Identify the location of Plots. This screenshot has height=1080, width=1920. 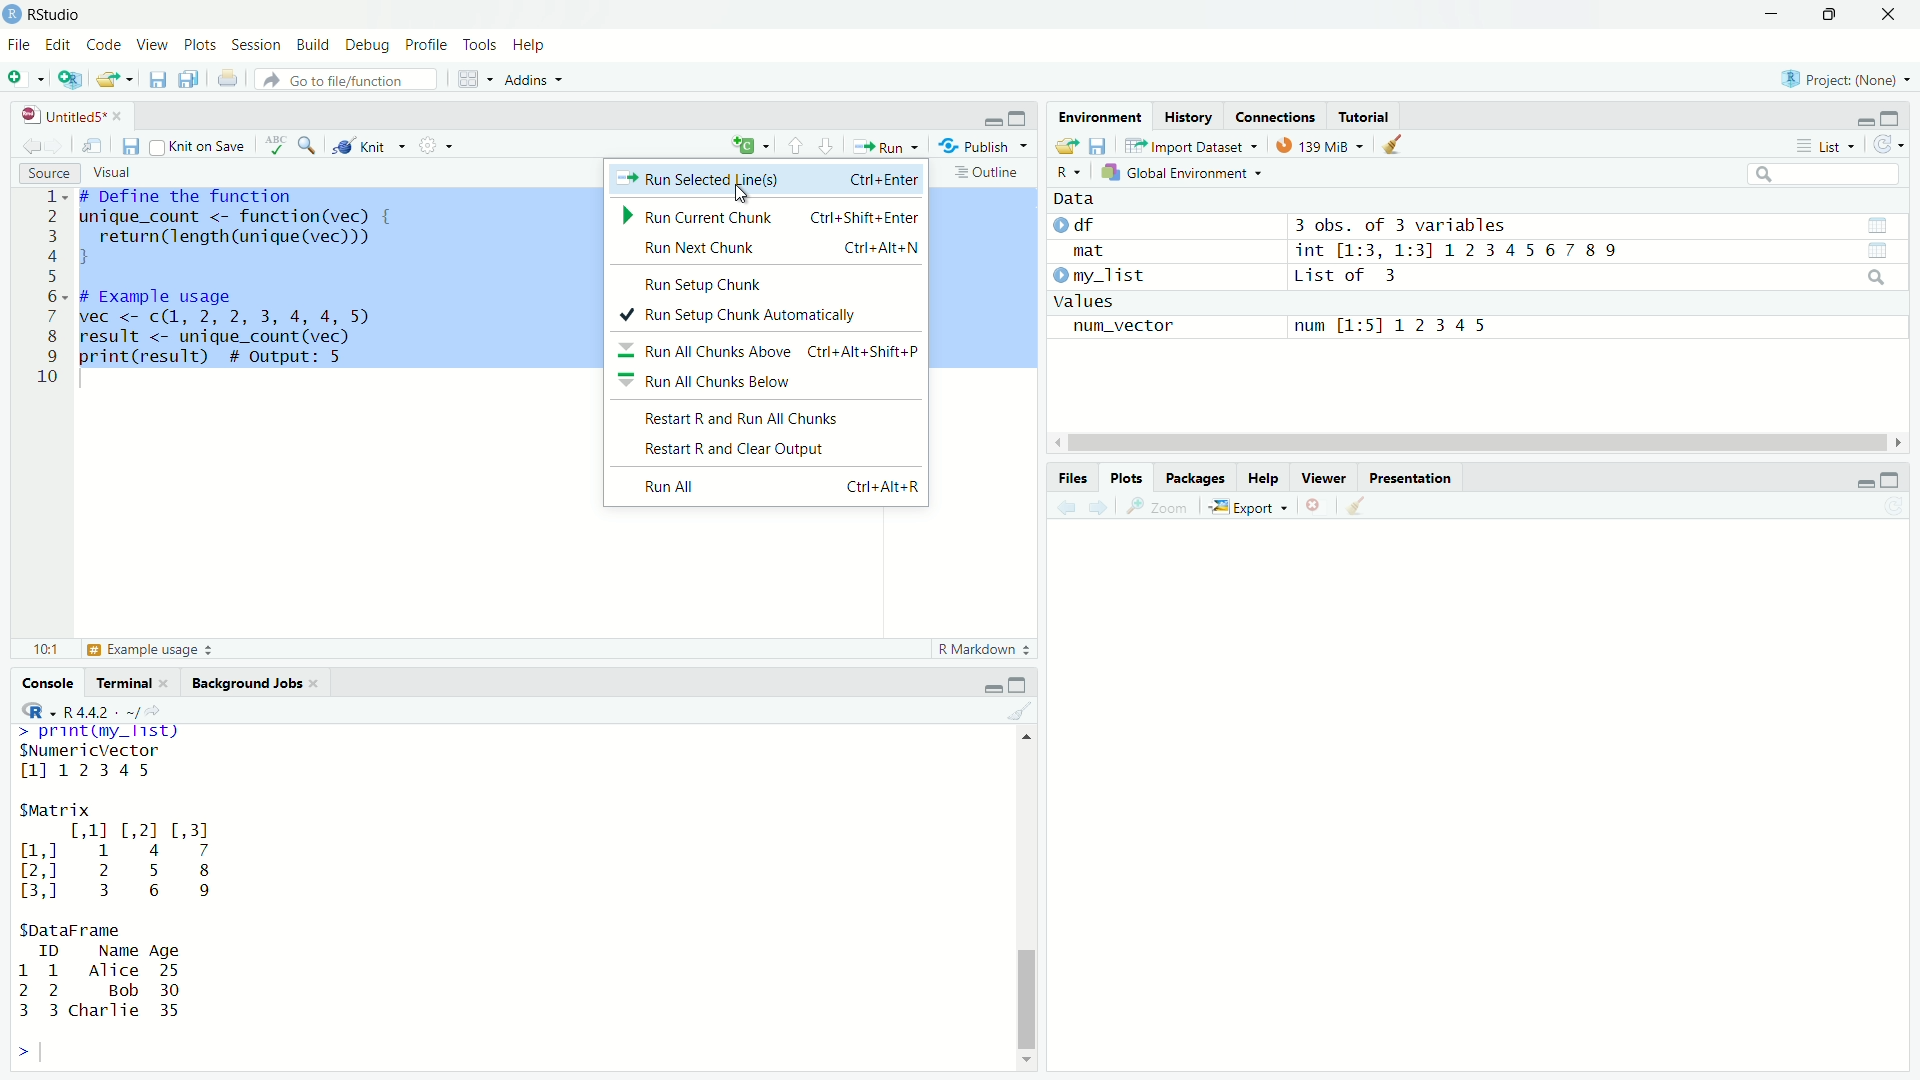
(200, 45).